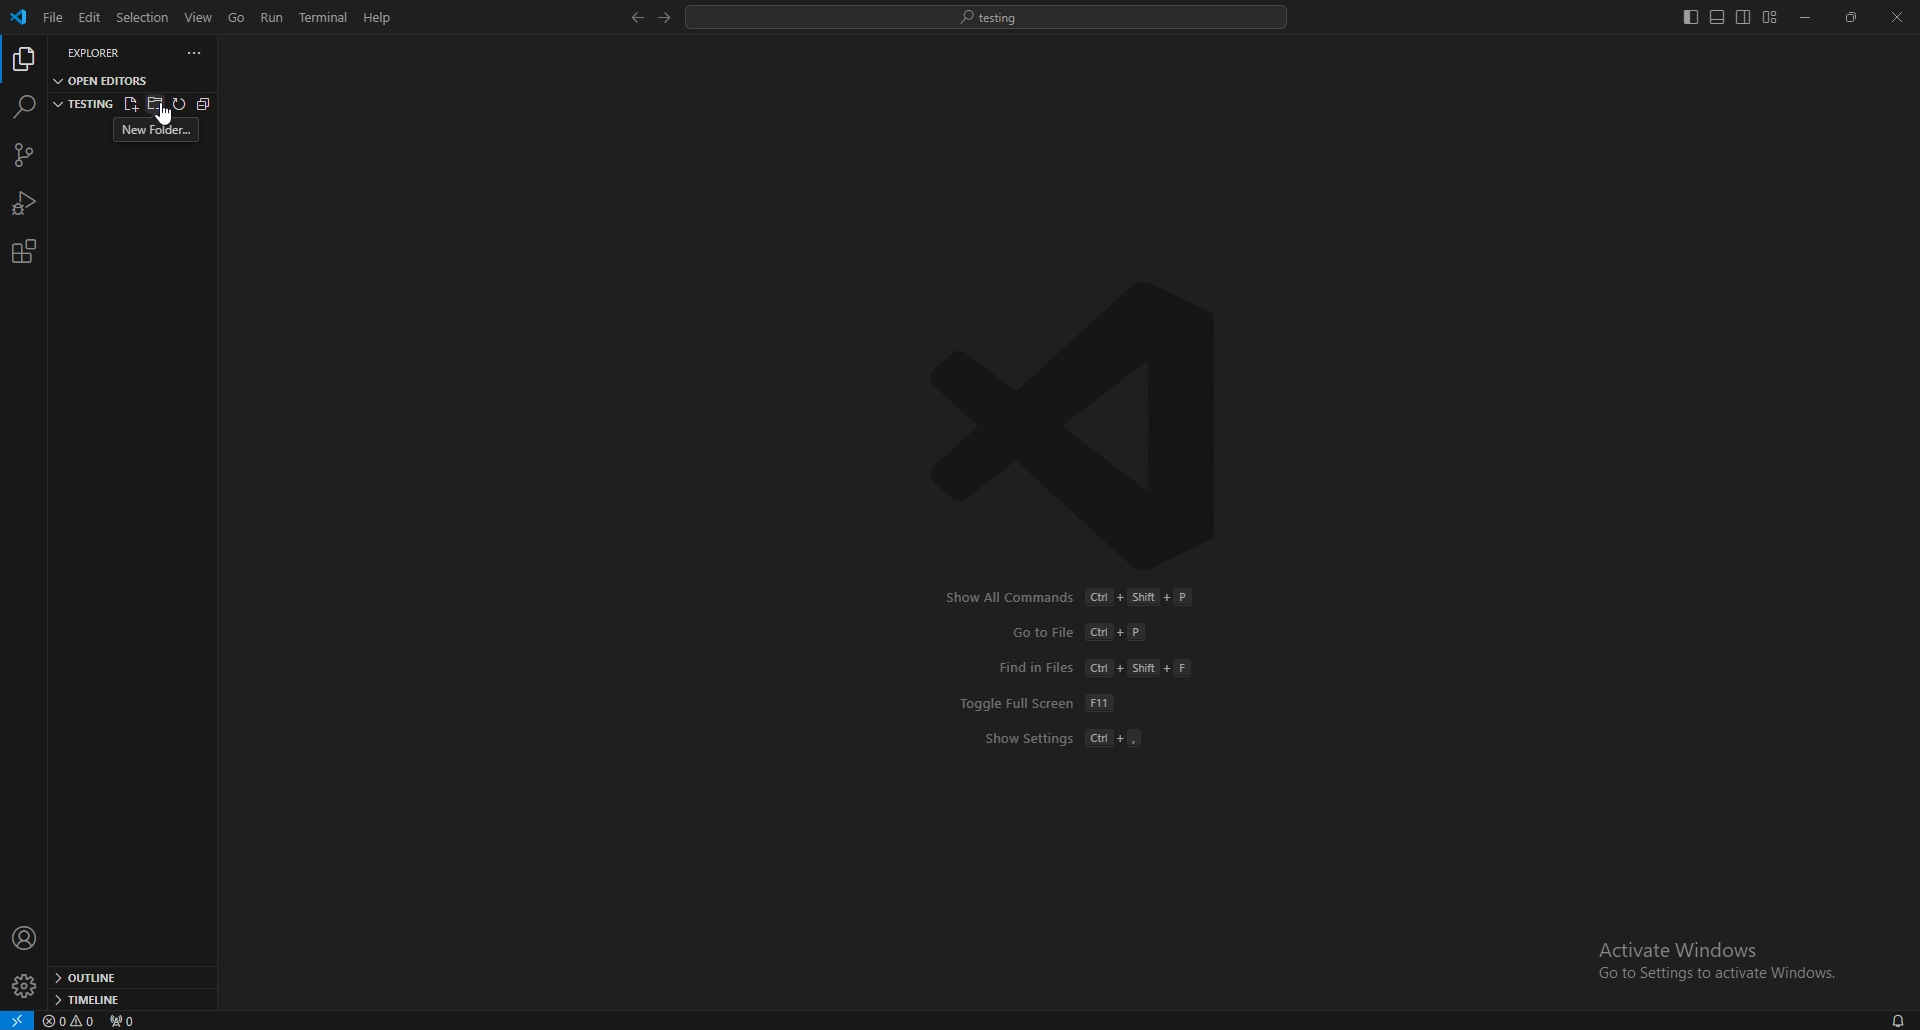 This screenshot has width=1920, height=1030. I want to click on timeline, so click(126, 1000).